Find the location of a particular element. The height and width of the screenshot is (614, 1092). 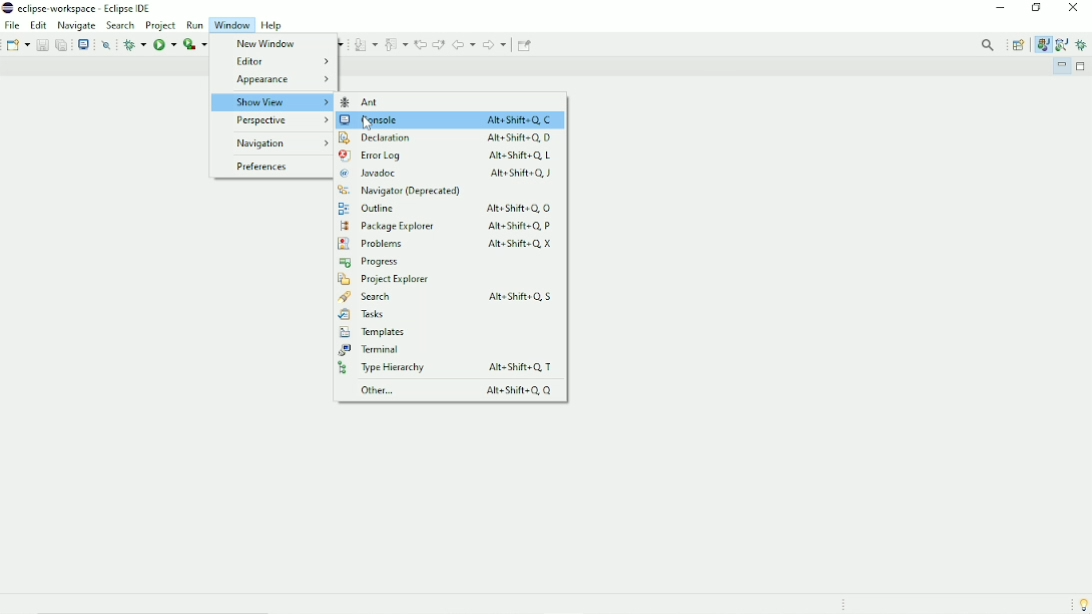

Type Hierarchy is located at coordinates (450, 368).